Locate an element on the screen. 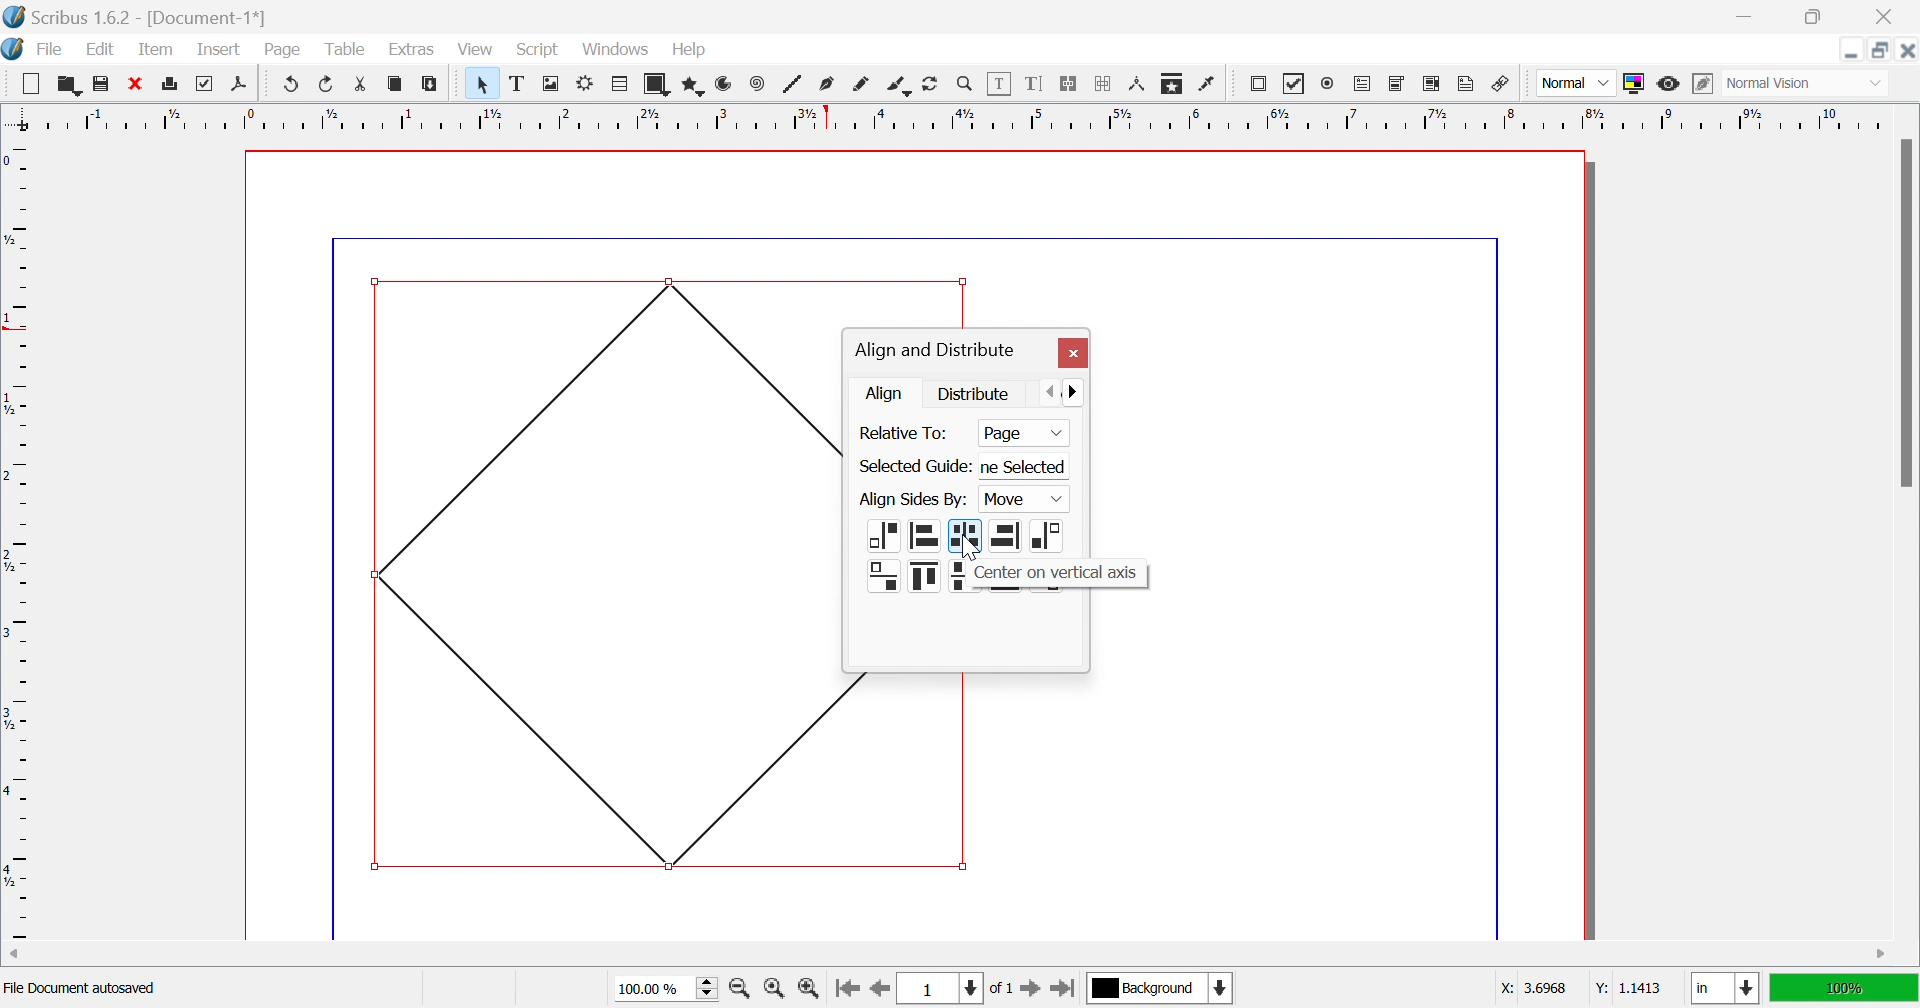 This screenshot has height=1008, width=1920. Redo is located at coordinates (328, 83).